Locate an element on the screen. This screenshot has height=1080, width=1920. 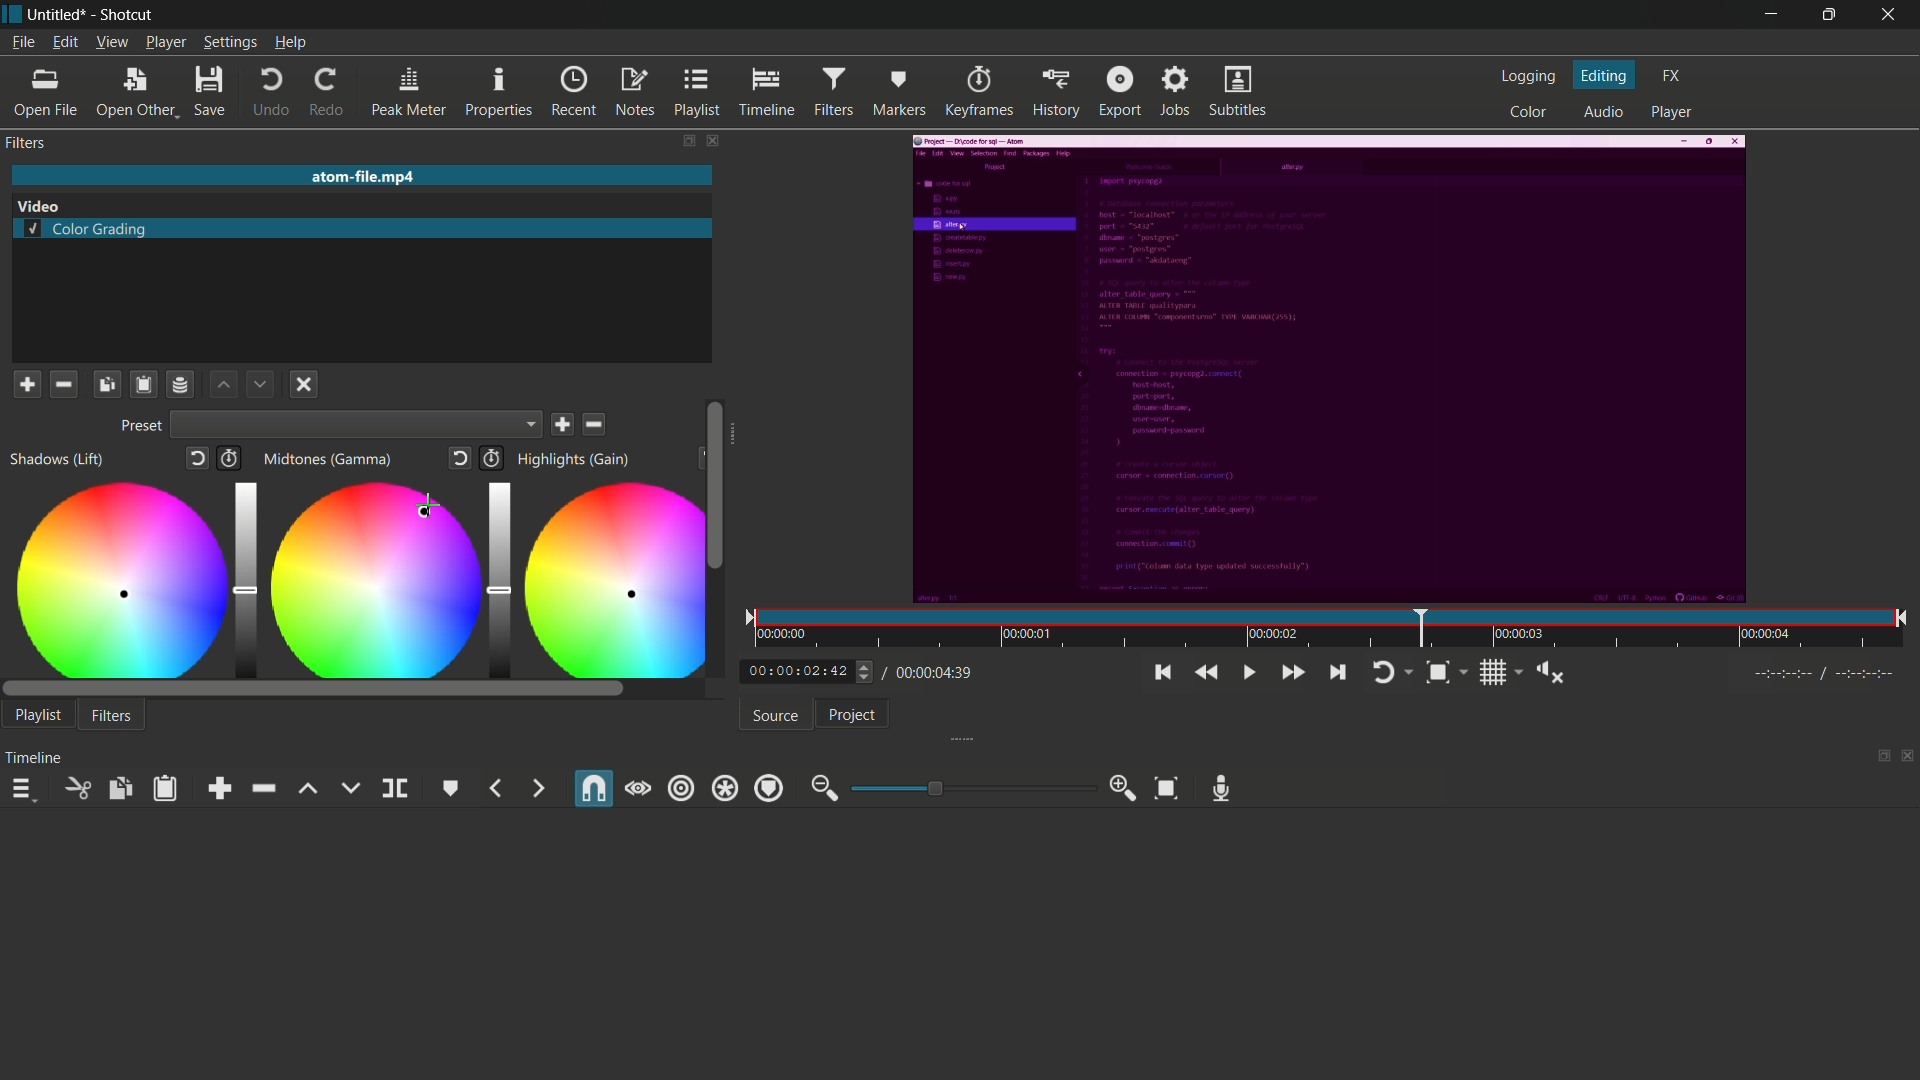
cut is located at coordinates (74, 787).